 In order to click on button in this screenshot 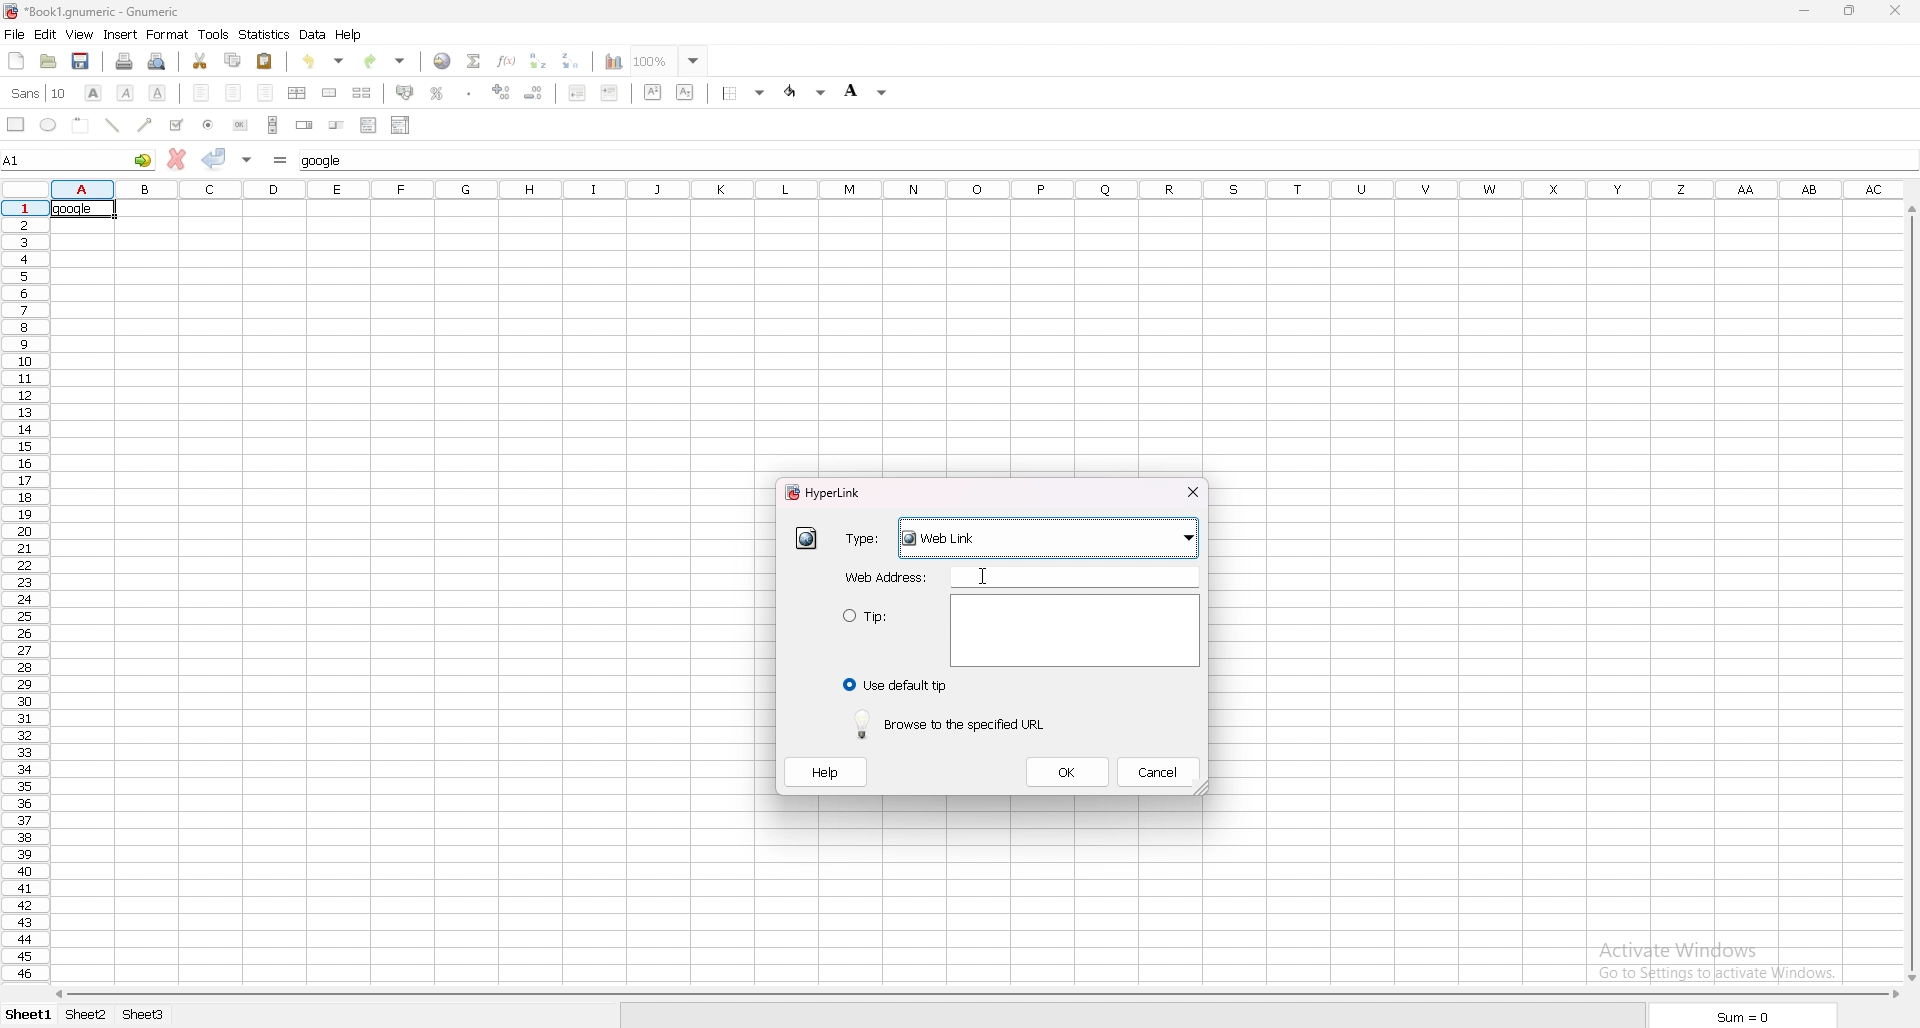, I will do `click(242, 125)`.